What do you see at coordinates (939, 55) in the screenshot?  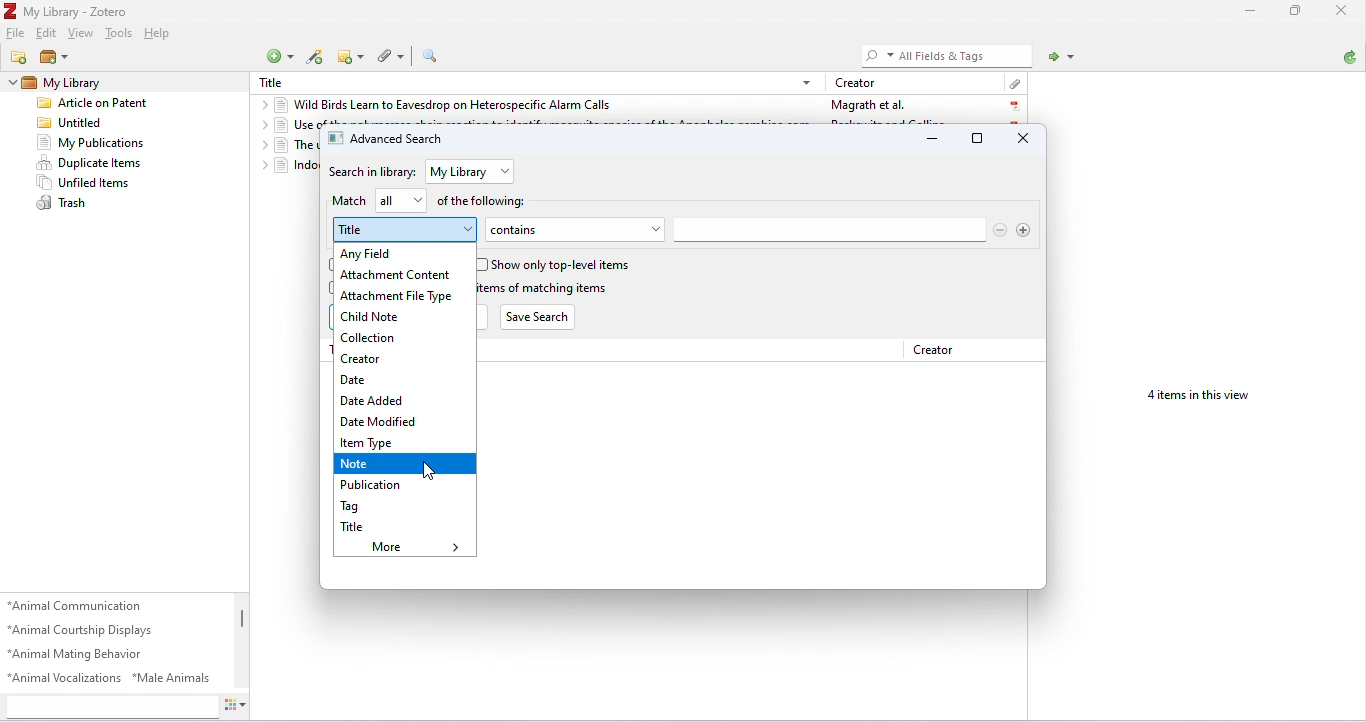 I see `All Fields & Tags` at bounding box center [939, 55].